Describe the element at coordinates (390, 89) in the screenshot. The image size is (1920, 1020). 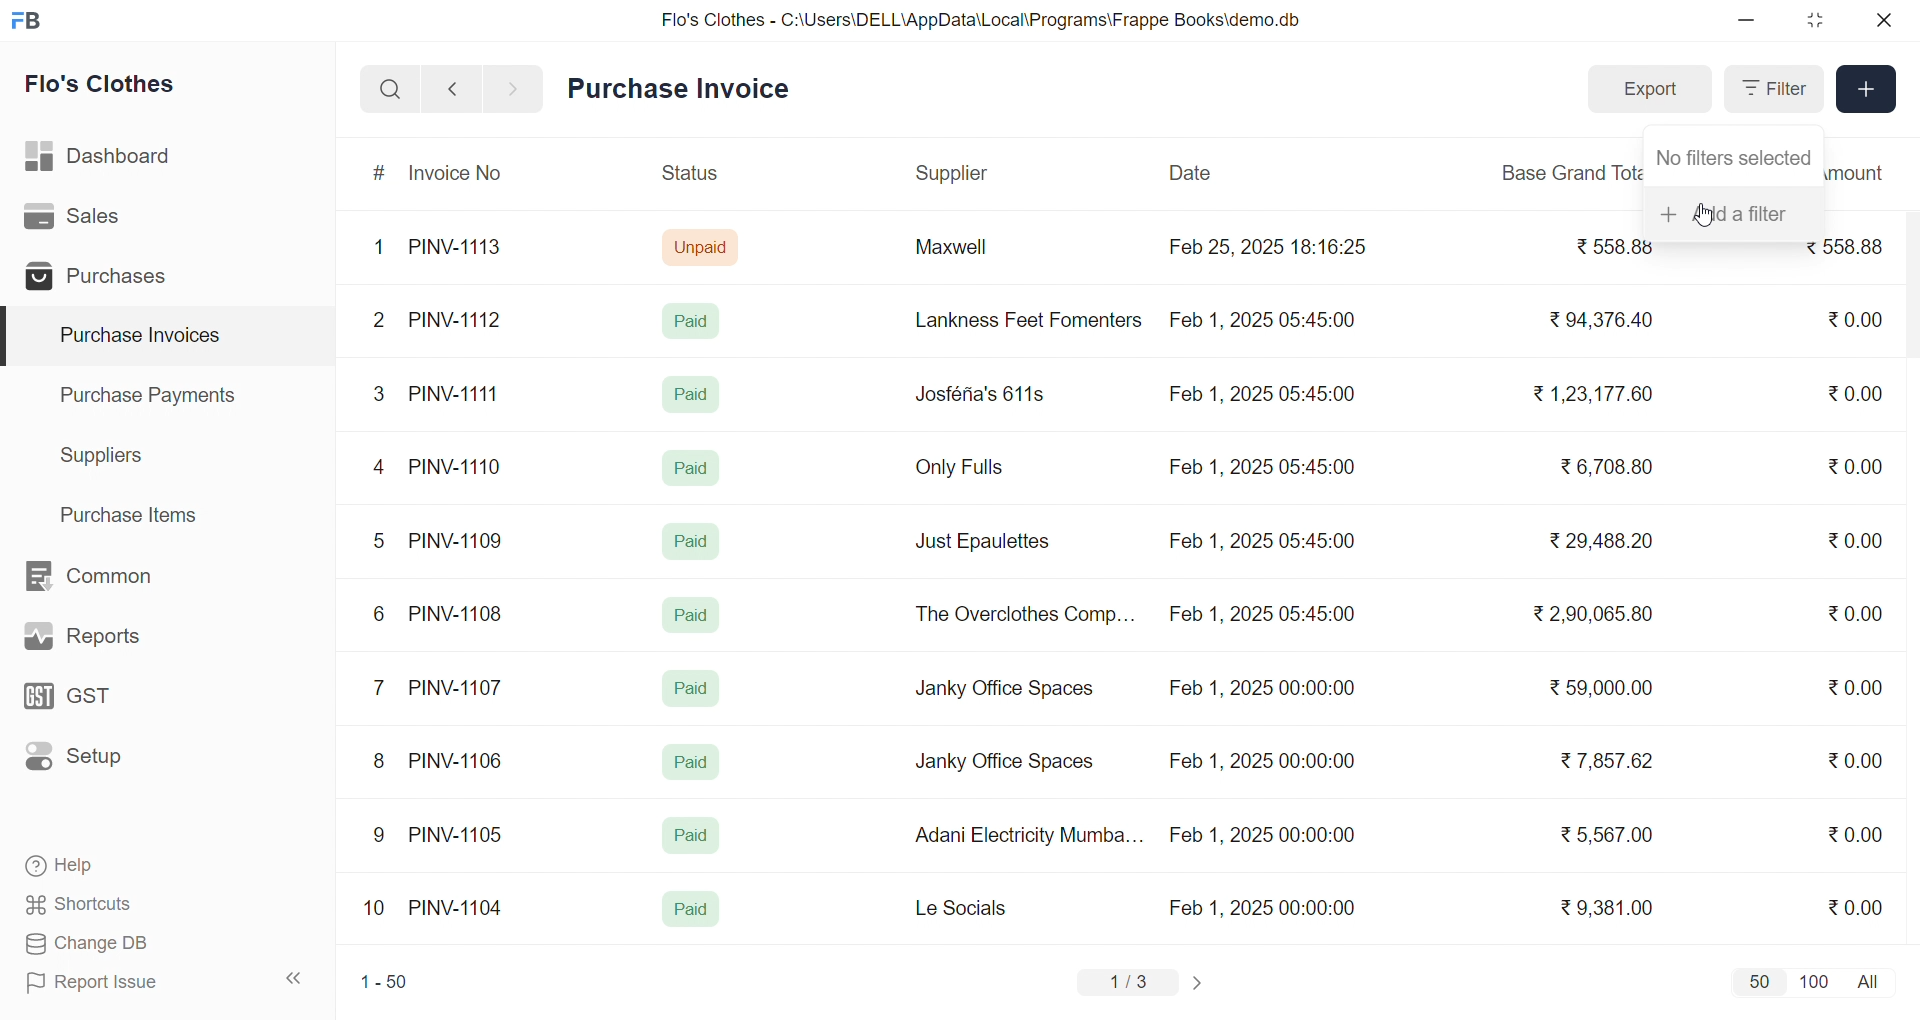
I see `search` at that location.